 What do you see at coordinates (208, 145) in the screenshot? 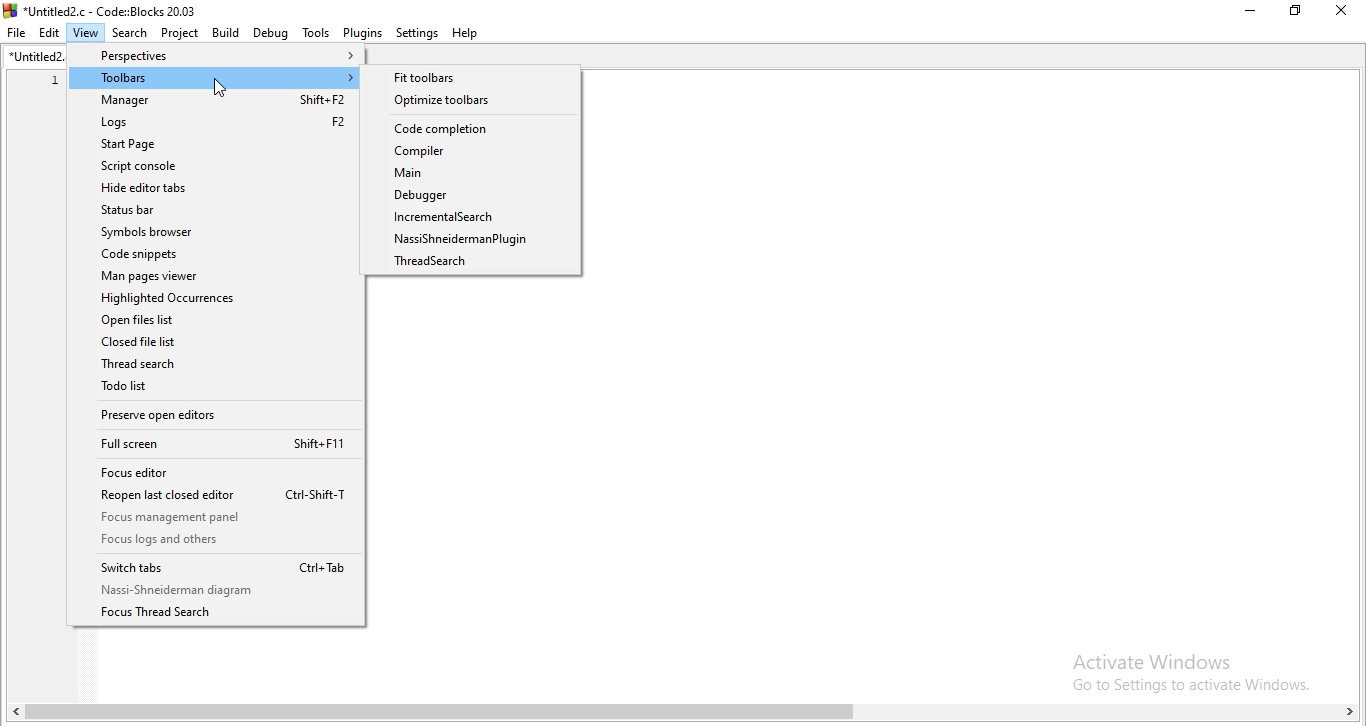
I see `Start Page` at bounding box center [208, 145].